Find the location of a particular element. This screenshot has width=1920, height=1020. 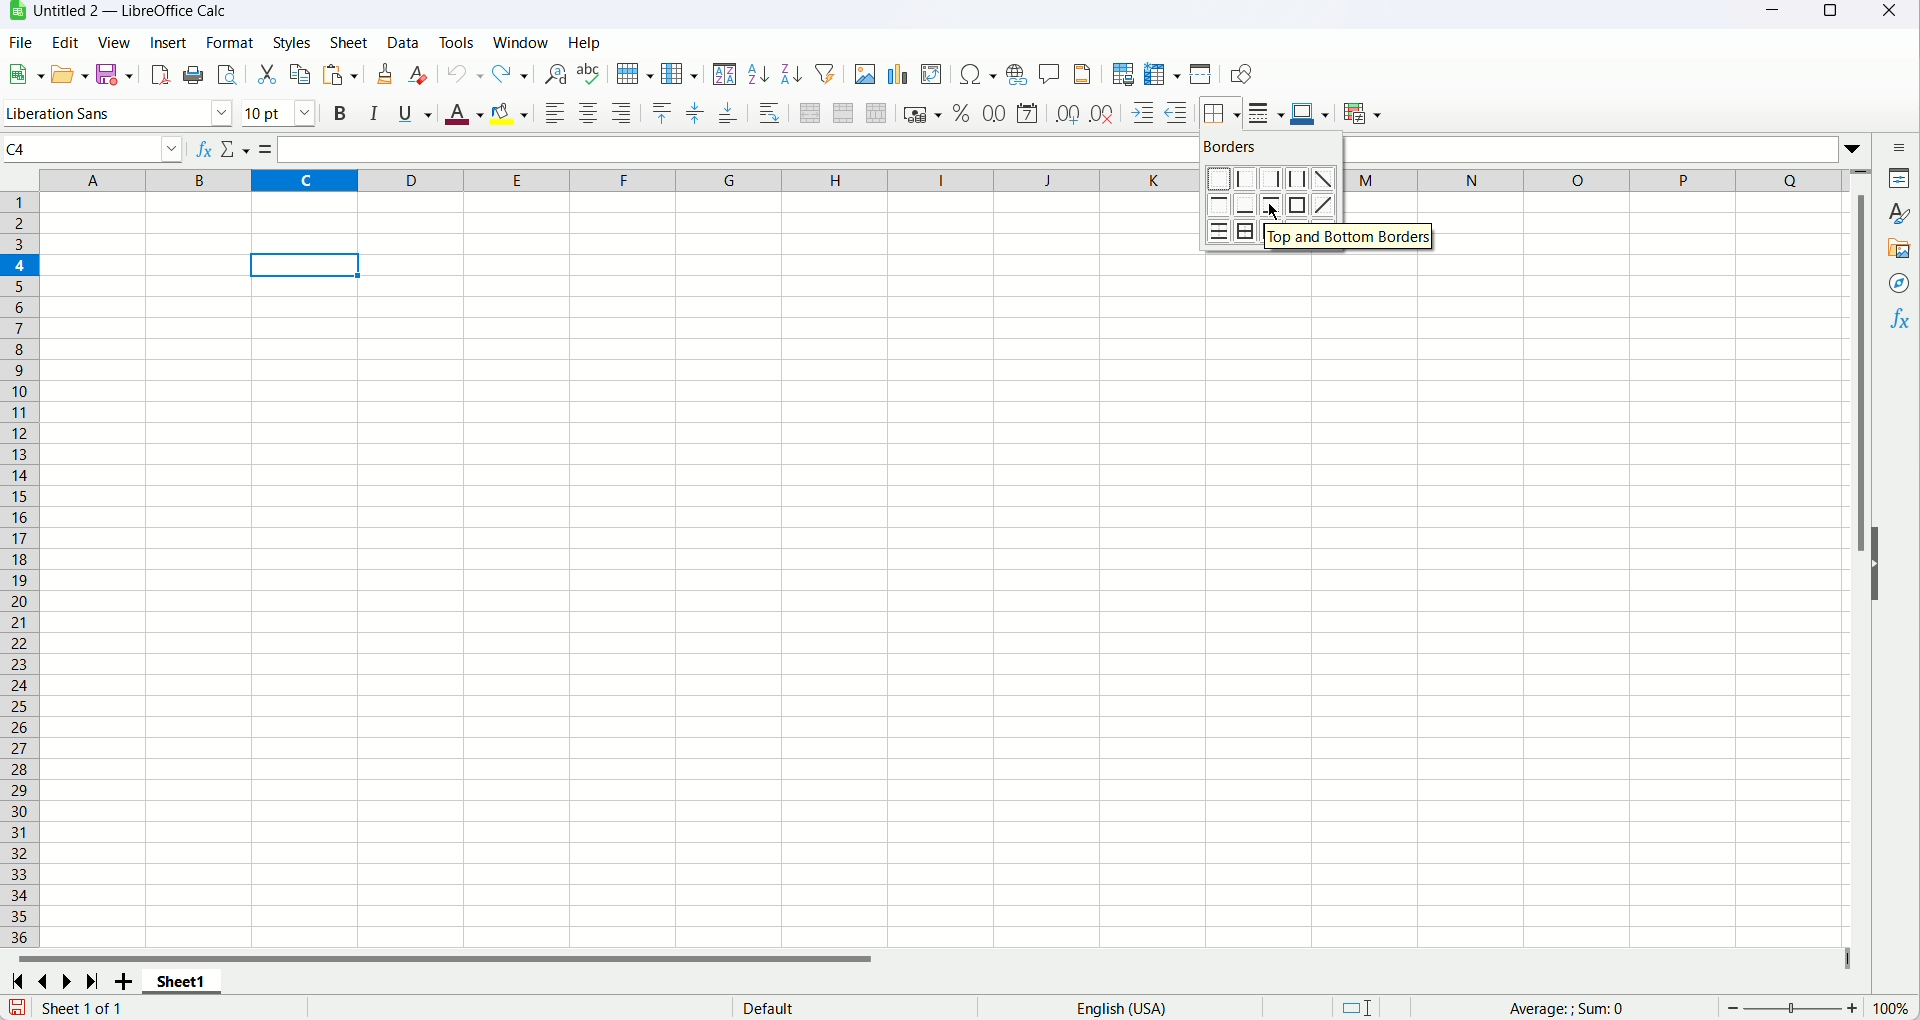

Previous sheet is located at coordinates (46, 981).